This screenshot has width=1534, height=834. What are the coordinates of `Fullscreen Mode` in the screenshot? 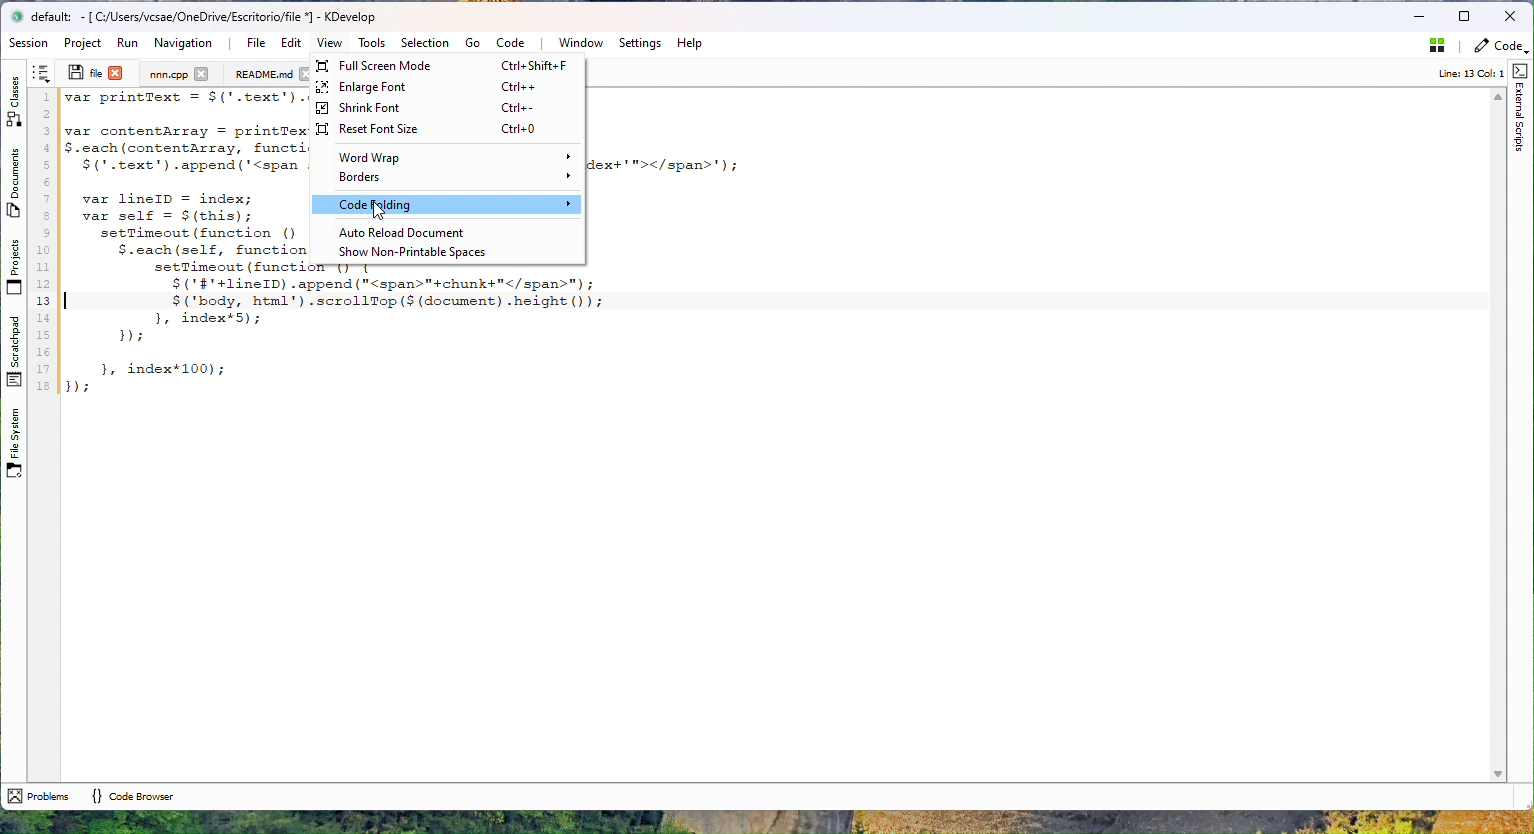 It's located at (446, 66).